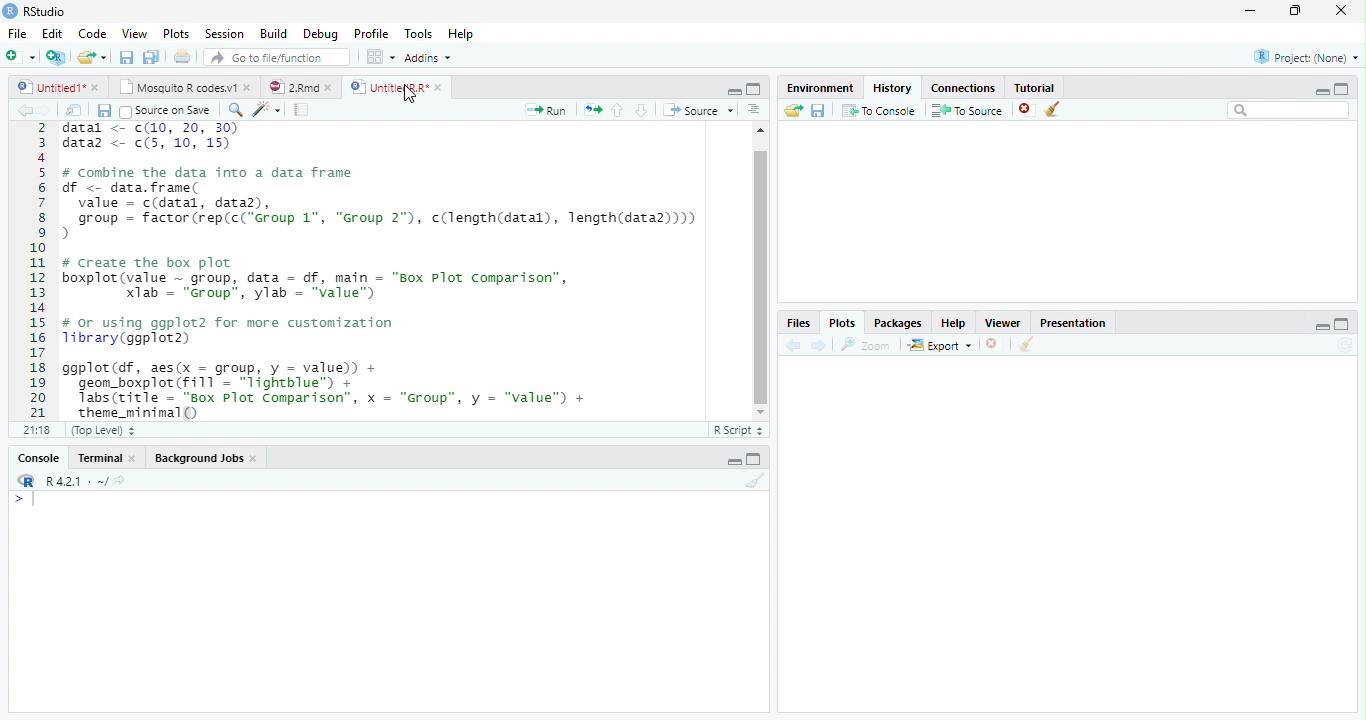 The height and width of the screenshot is (720, 1366). I want to click on Minimize, so click(733, 92).